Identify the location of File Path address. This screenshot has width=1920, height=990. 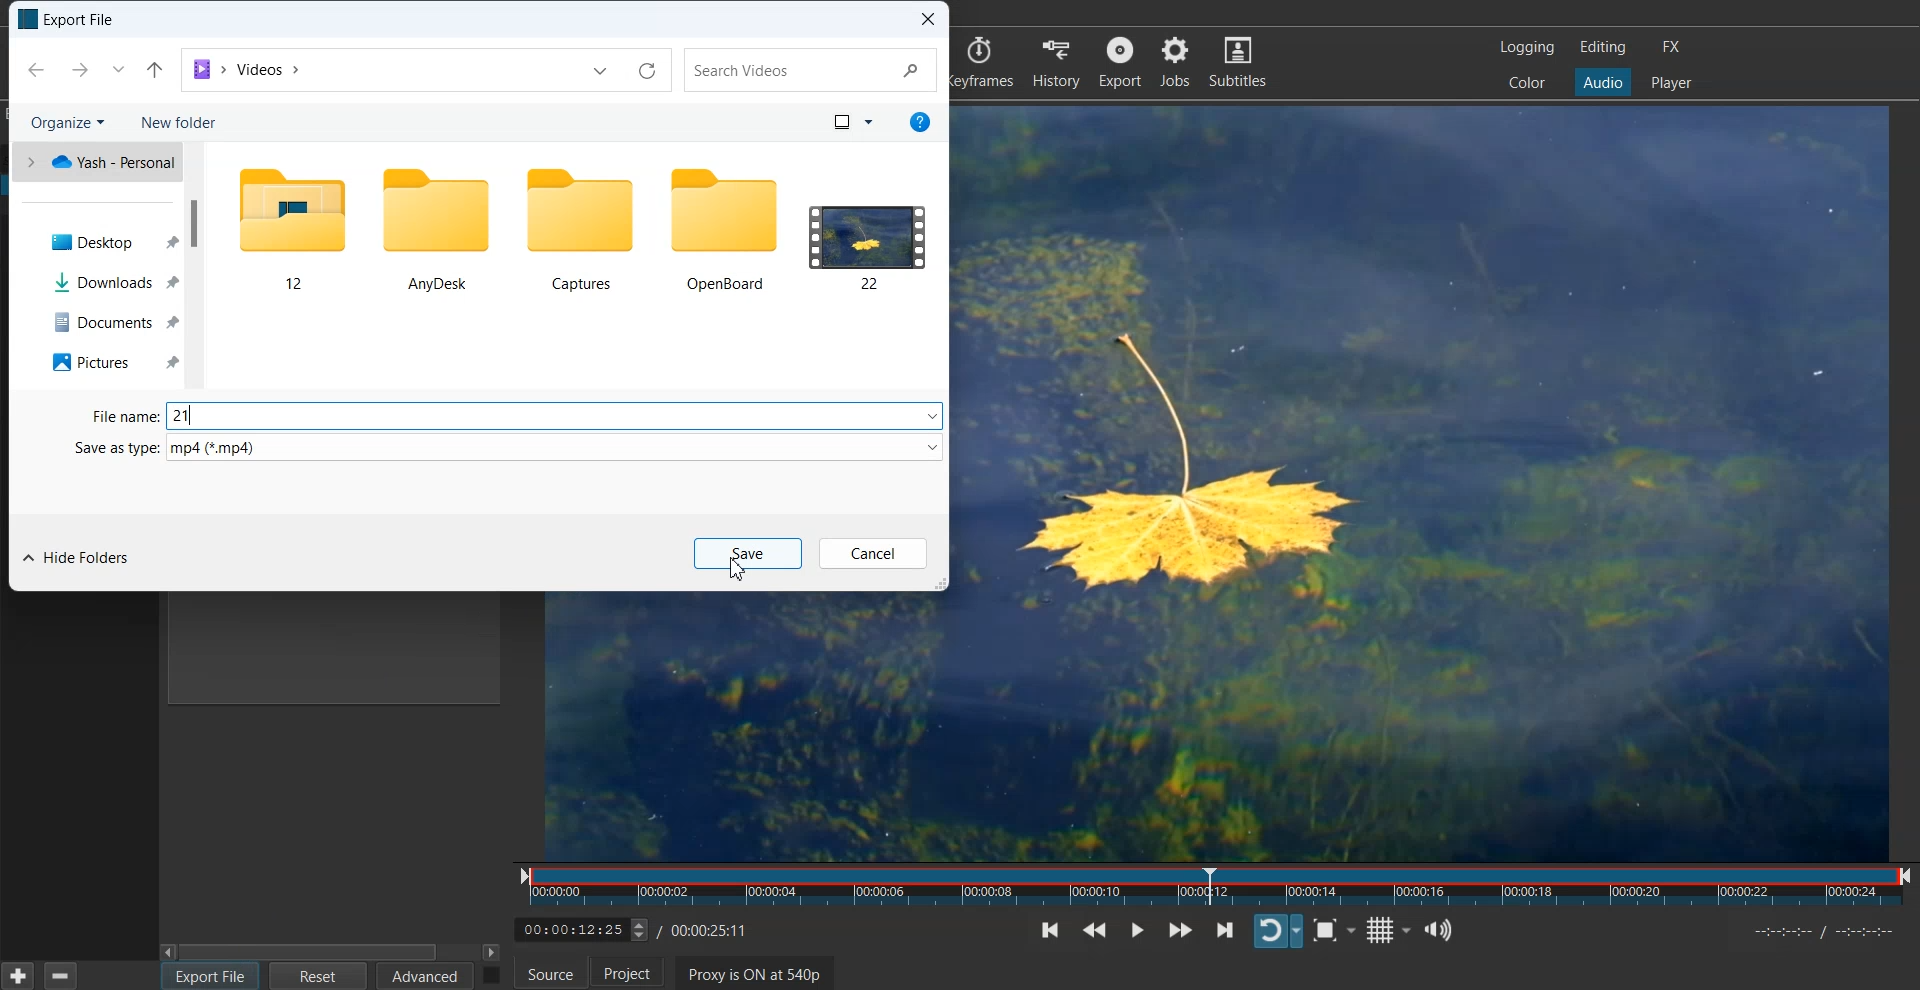
(248, 68).